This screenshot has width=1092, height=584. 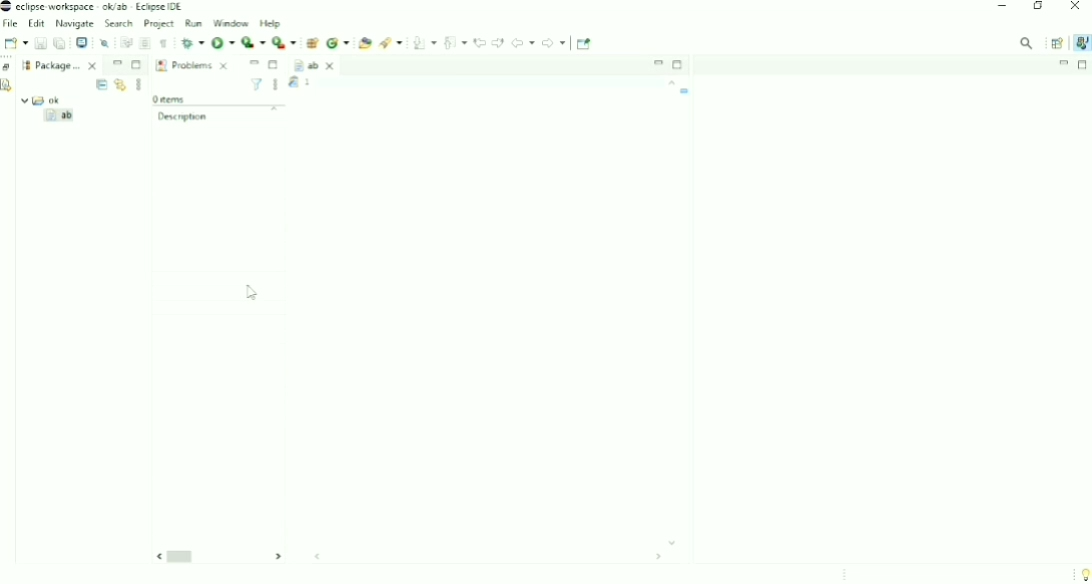 What do you see at coordinates (15, 43) in the screenshot?
I see `New` at bounding box center [15, 43].